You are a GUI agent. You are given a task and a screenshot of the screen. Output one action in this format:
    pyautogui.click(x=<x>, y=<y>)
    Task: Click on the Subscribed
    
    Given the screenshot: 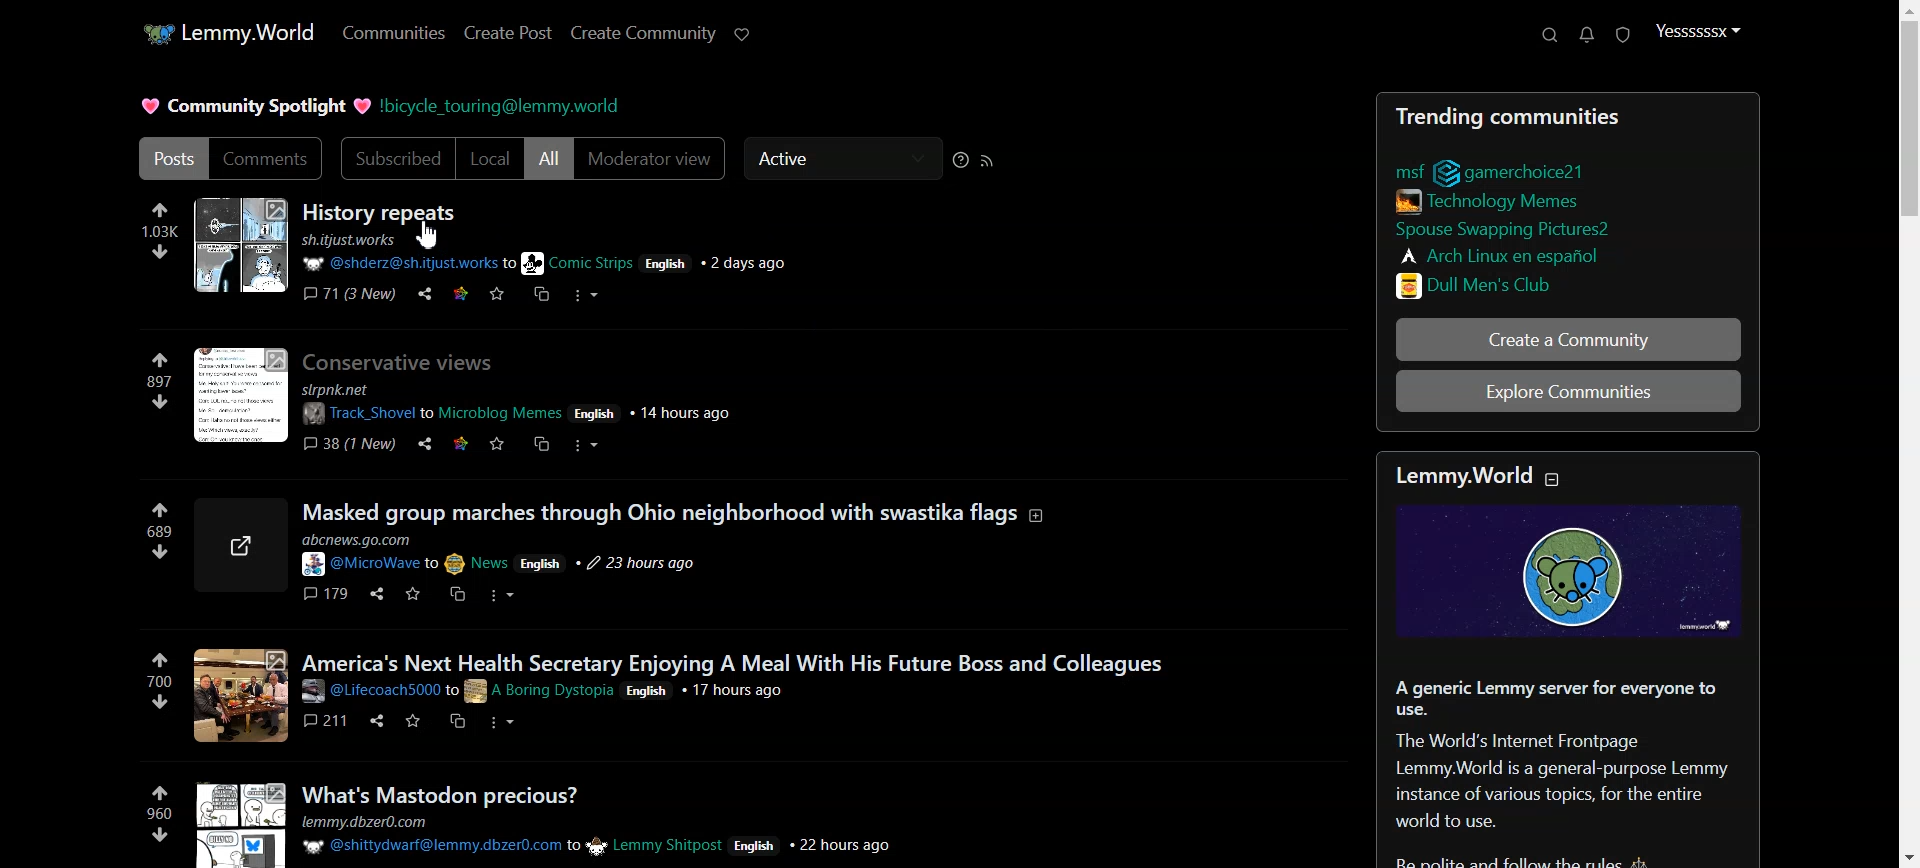 What is the action you would take?
    pyautogui.click(x=396, y=158)
    